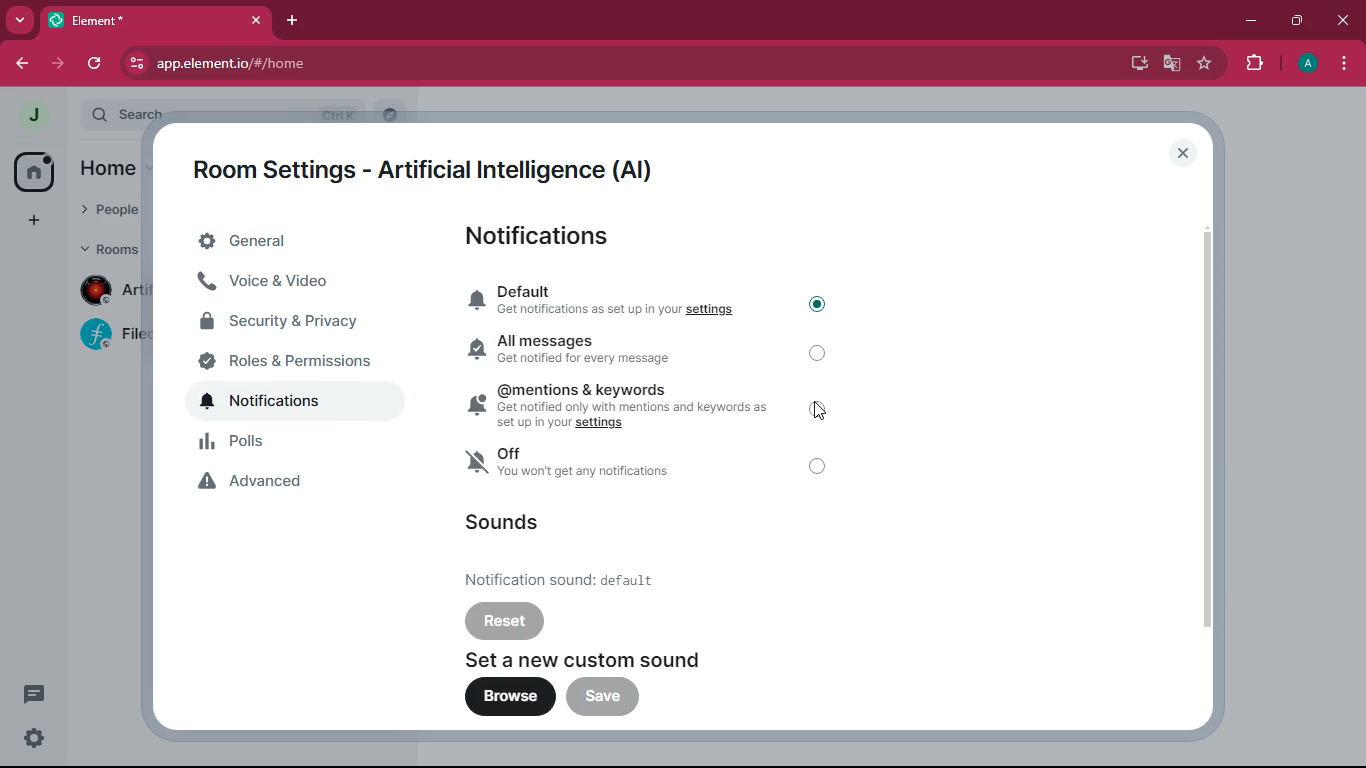 This screenshot has width=1366, height=768. Describe the element at coordinates (506, 522) in the screenshot. I see `sounds` at that location.